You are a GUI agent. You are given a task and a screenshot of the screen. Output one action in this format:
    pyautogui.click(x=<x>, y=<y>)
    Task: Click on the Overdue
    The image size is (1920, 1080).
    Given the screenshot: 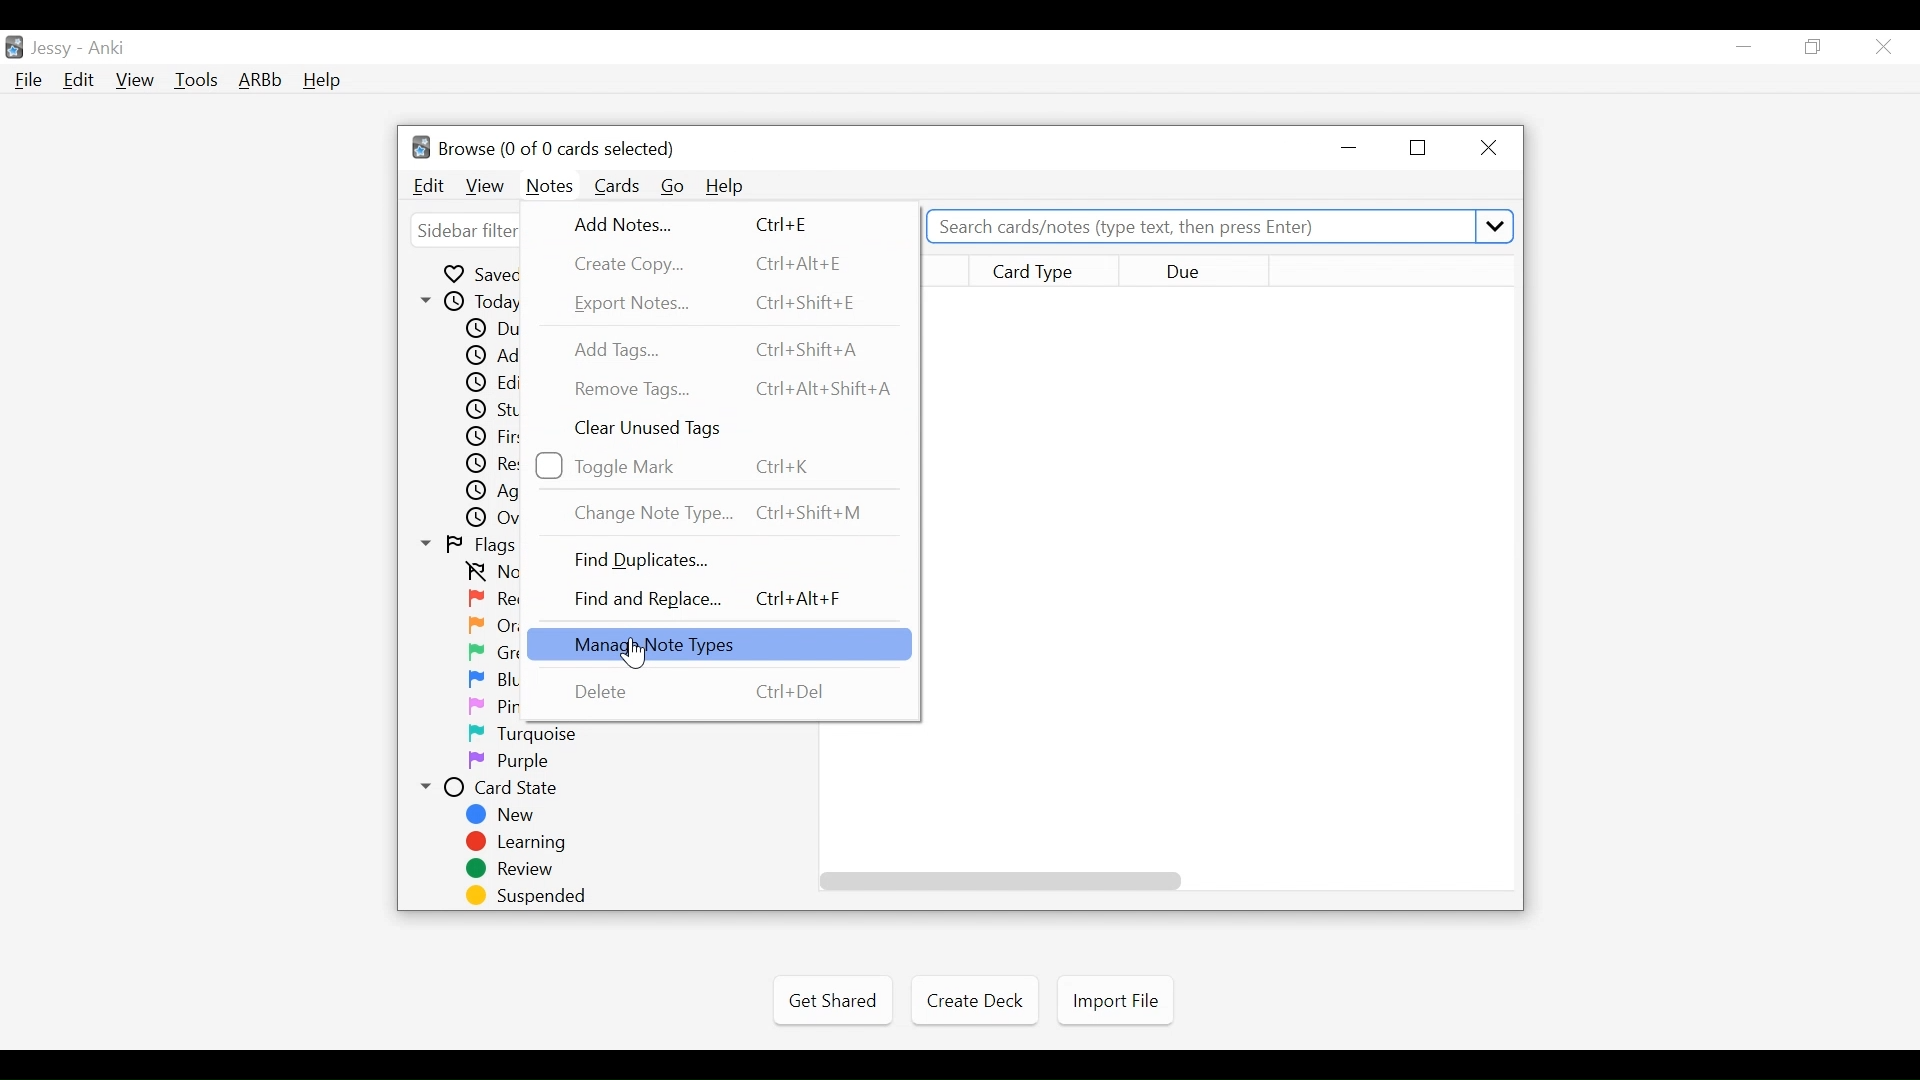 What is the action you would take?
    pyautogui.click(x=489, y=517)
    